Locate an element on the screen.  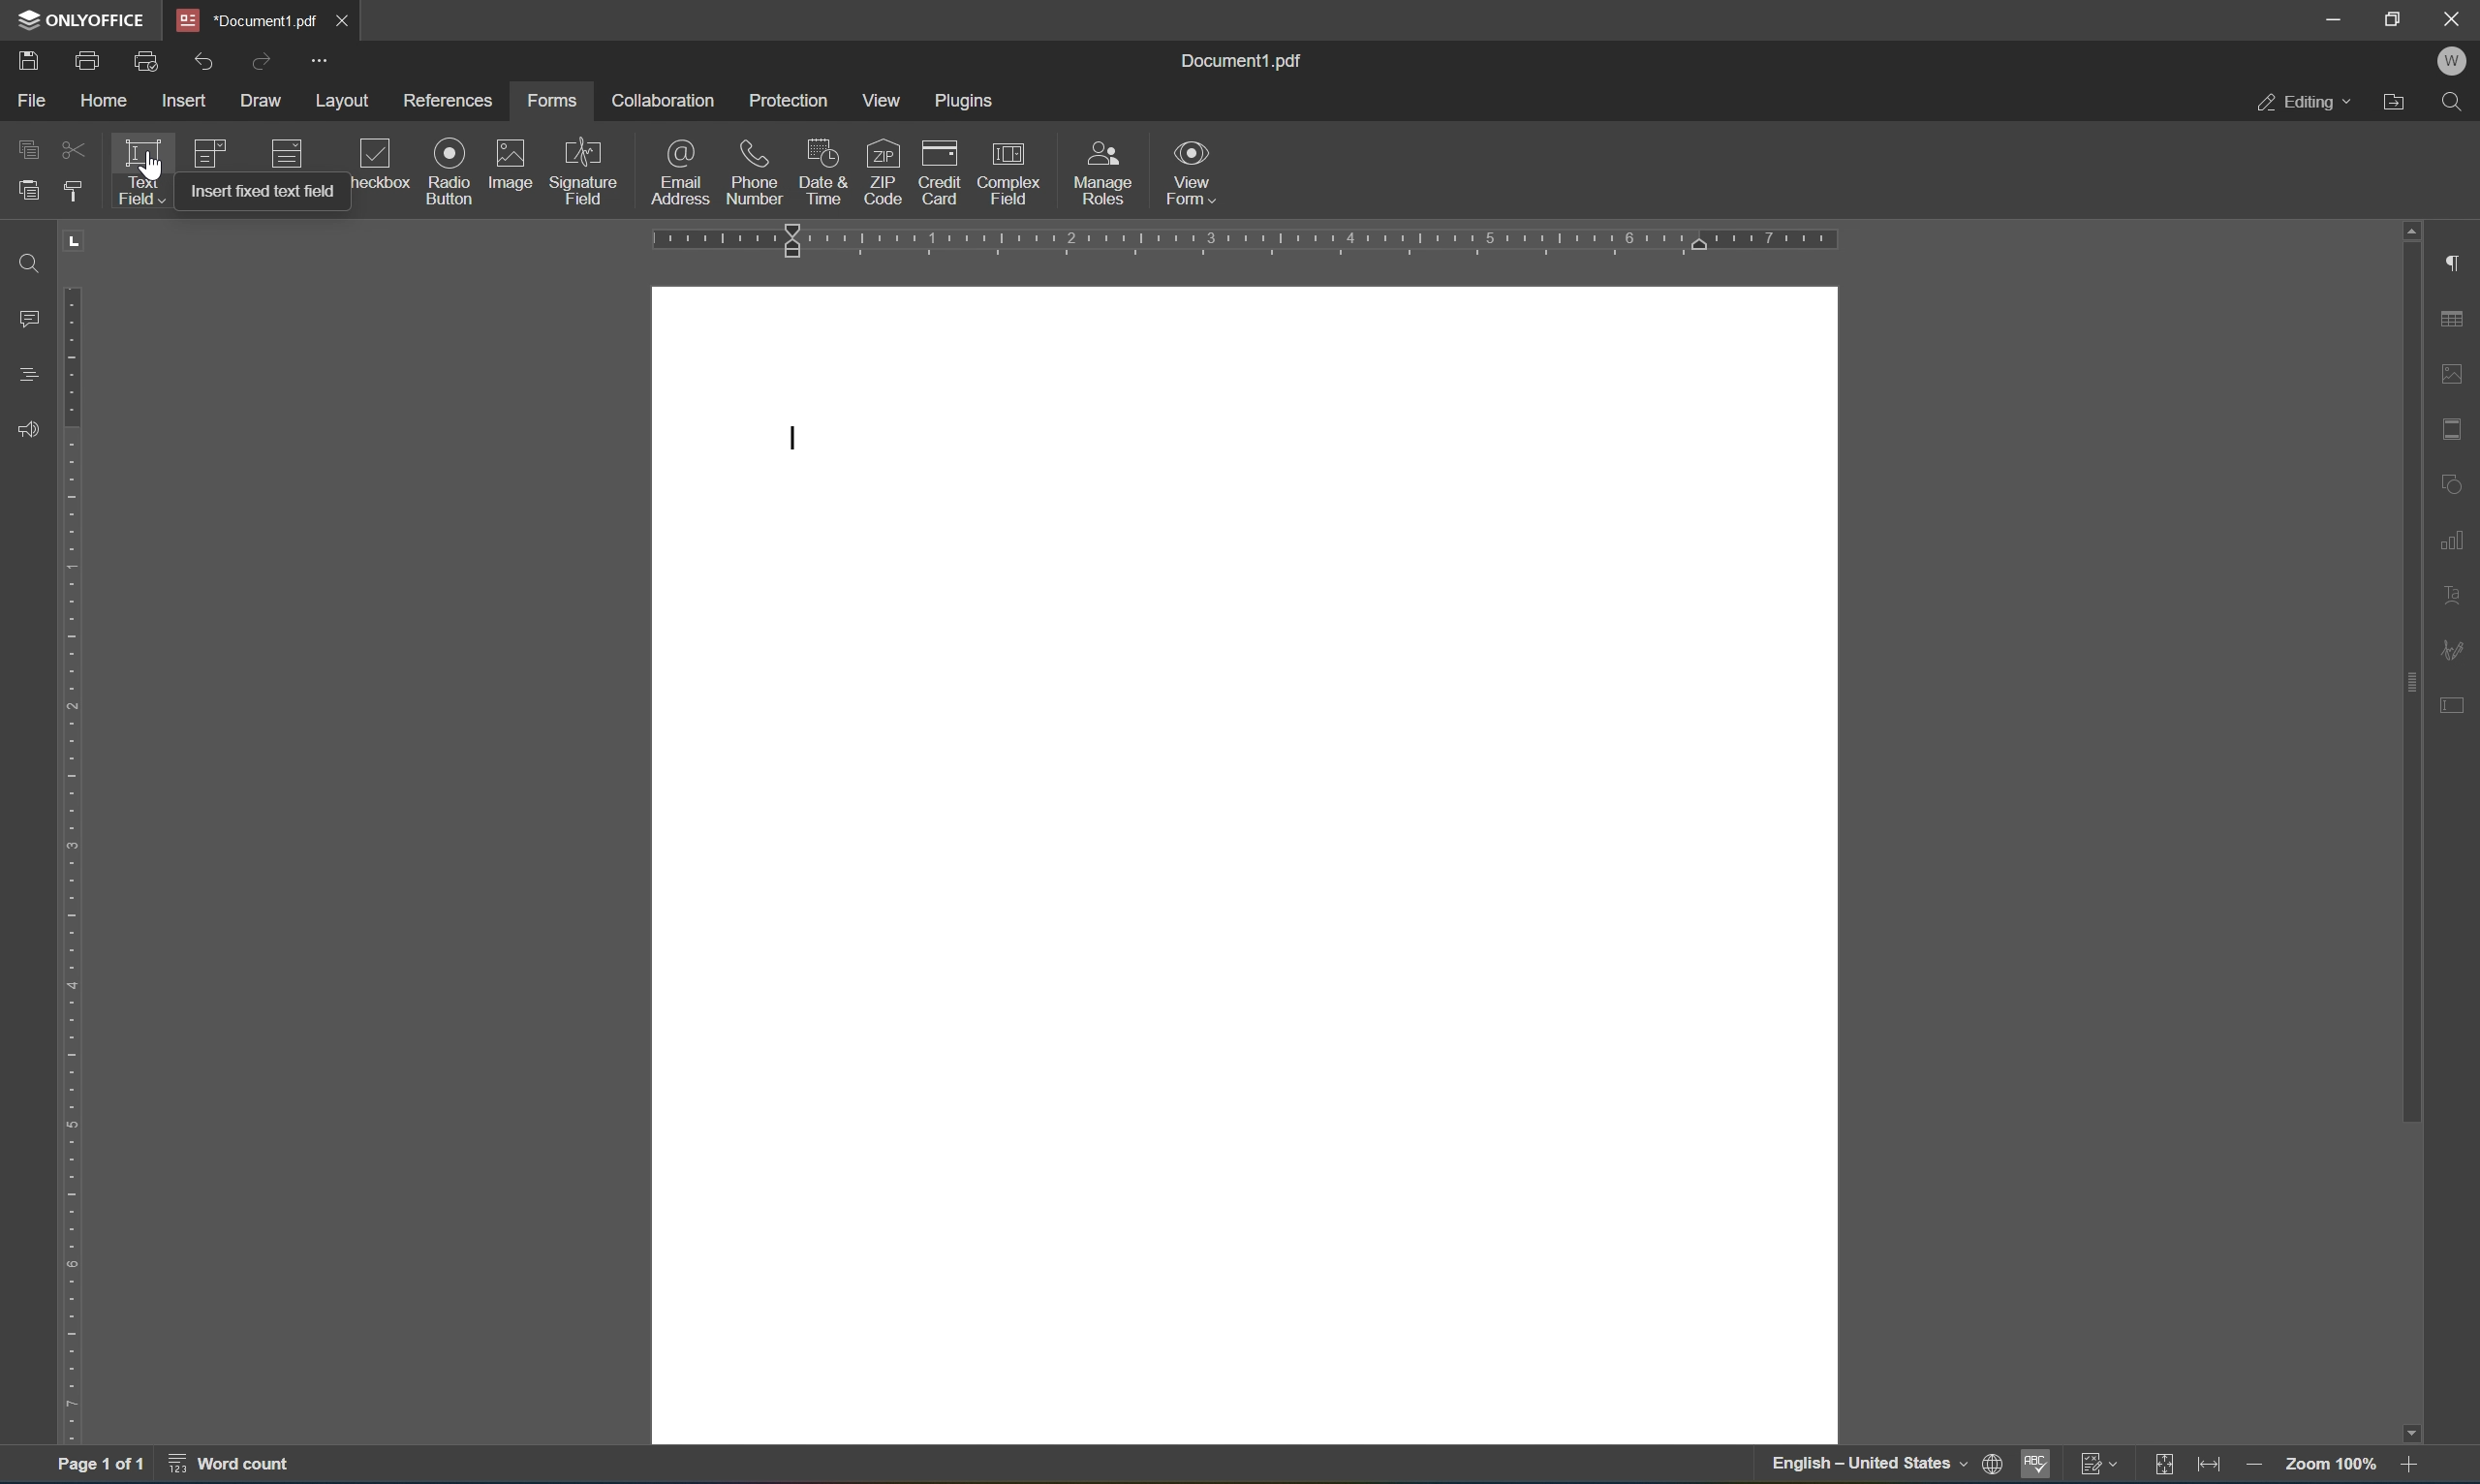
customize quick access toolbar is located at coordinates (316, 59).